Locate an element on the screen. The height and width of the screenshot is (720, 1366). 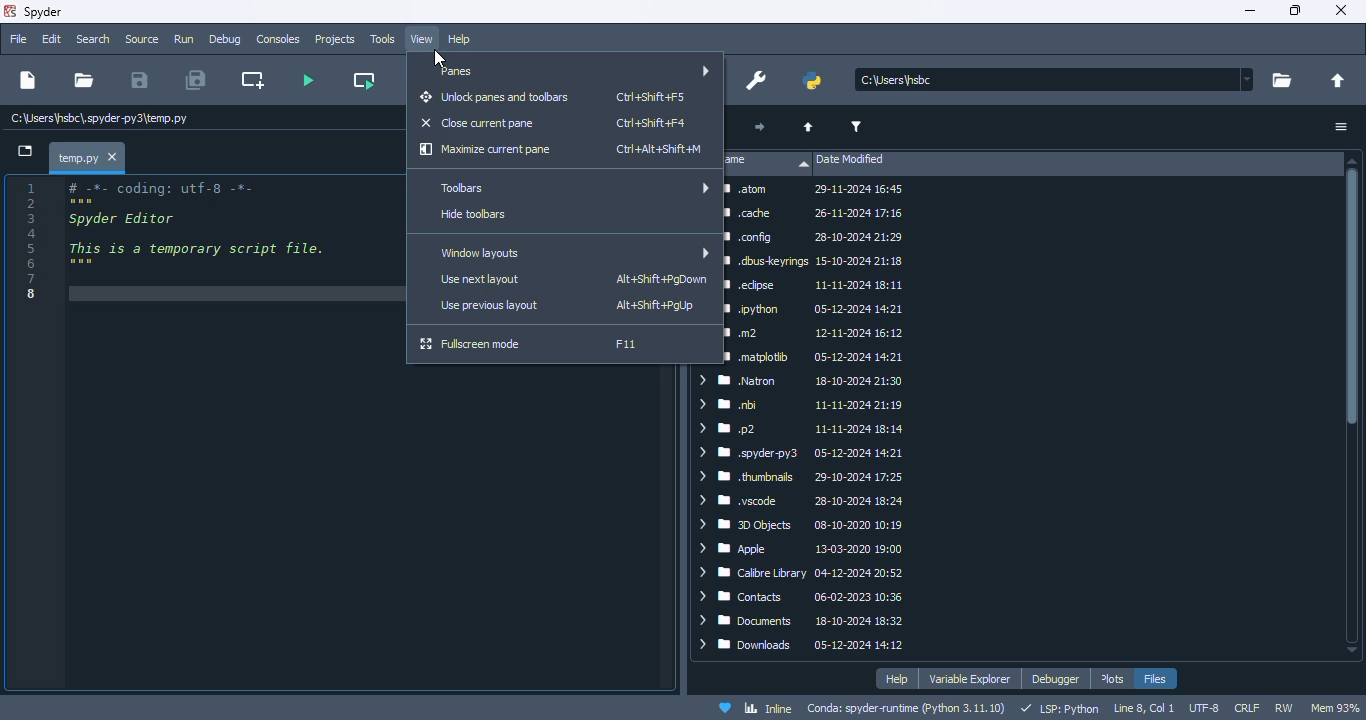
conda: spyder-runtime (Python 3. 11. 10) is located at coordinates (908, 709).